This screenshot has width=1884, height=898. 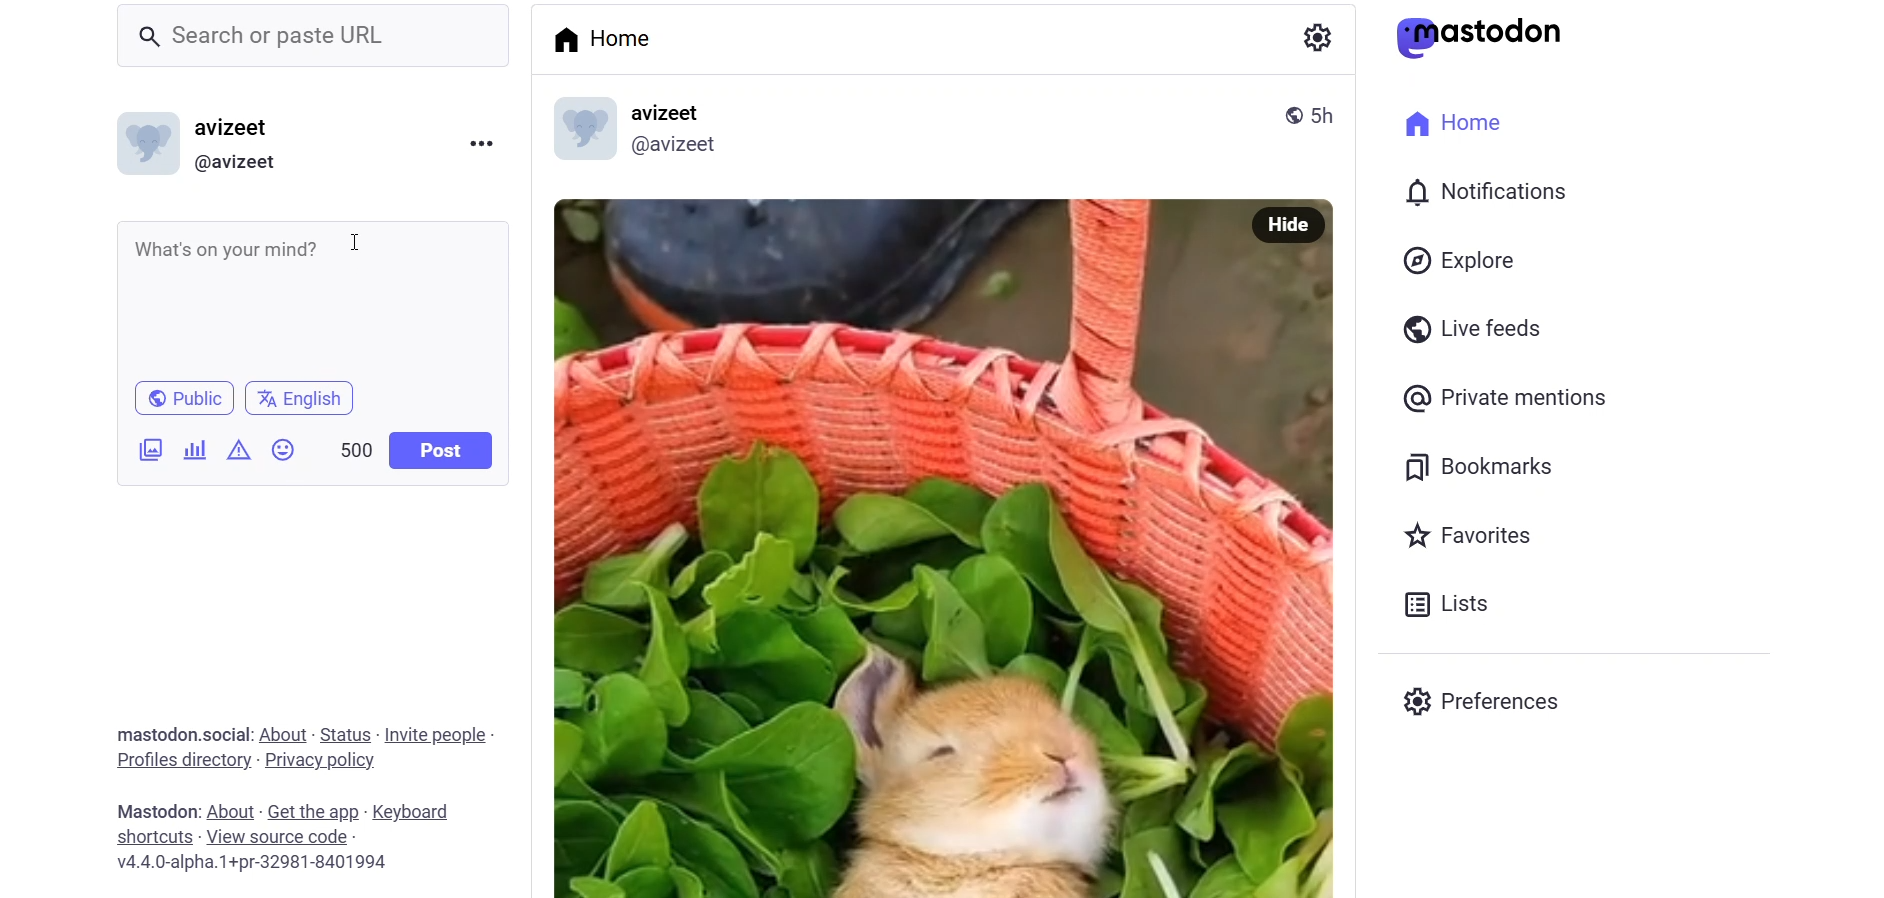 I want to click on display picture, so click(x=144, y=143).